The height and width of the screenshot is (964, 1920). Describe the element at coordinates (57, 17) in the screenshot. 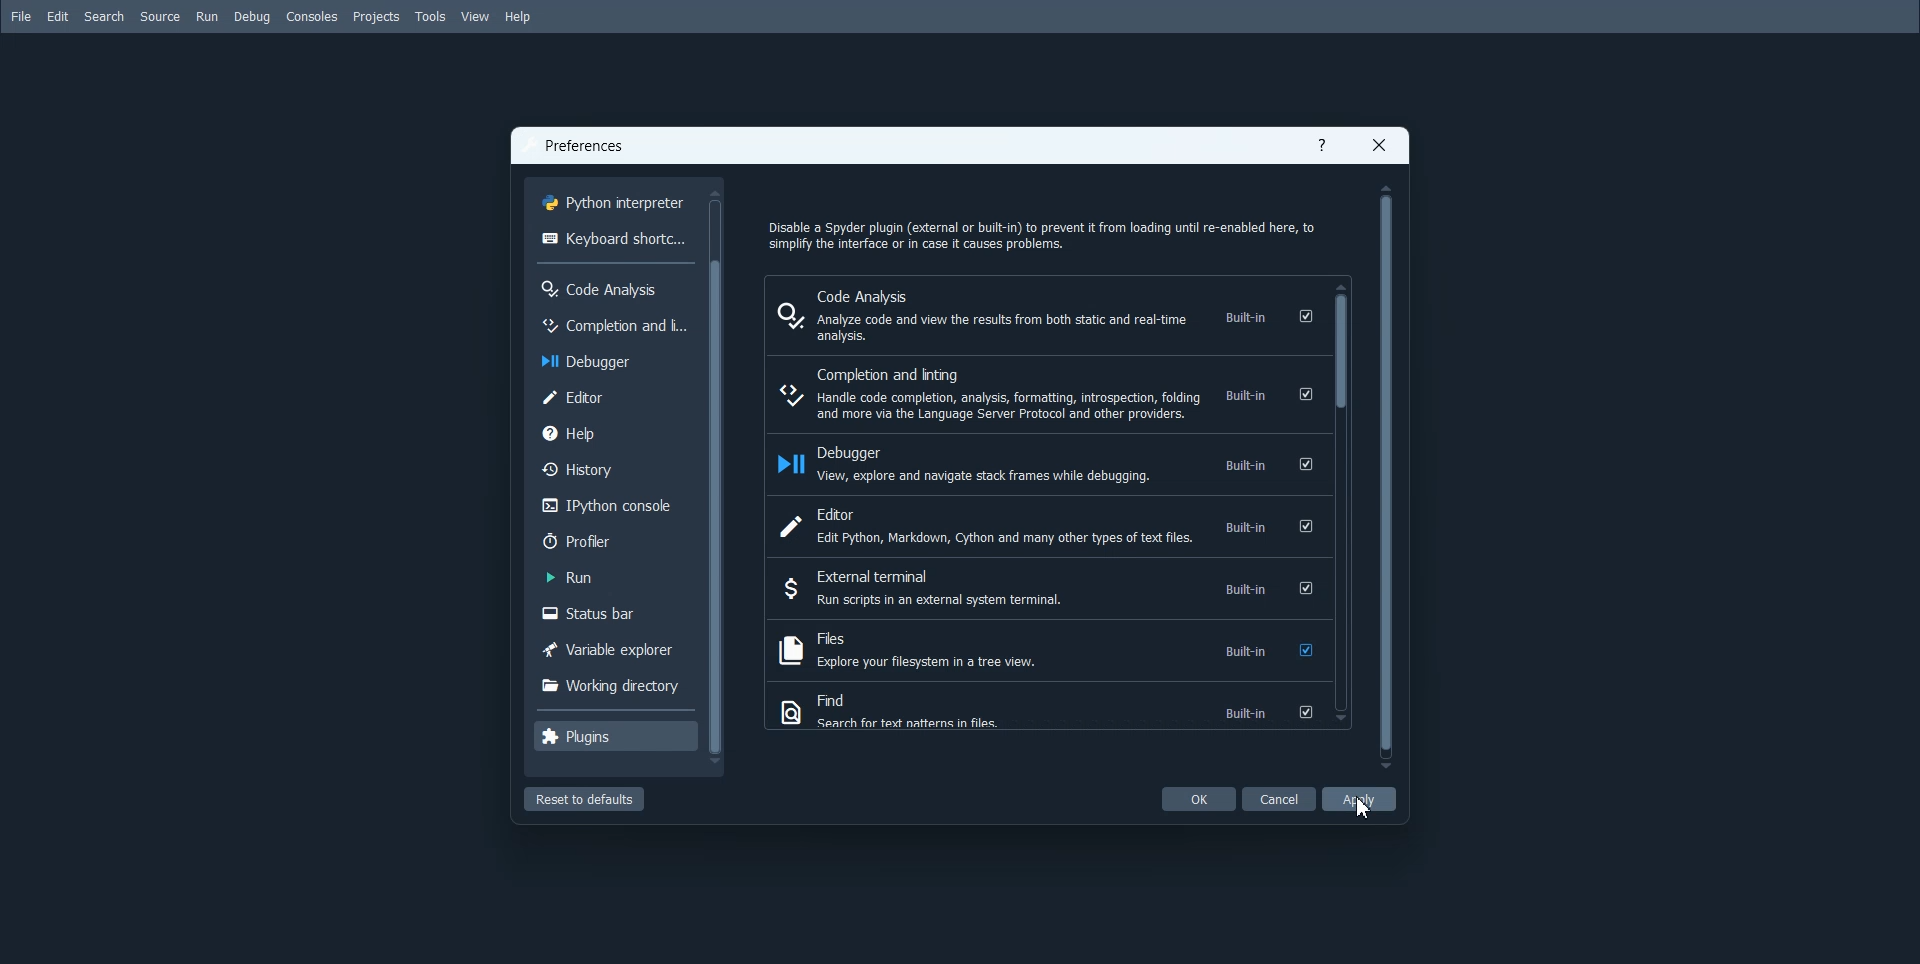

I see `Edit` at that location.